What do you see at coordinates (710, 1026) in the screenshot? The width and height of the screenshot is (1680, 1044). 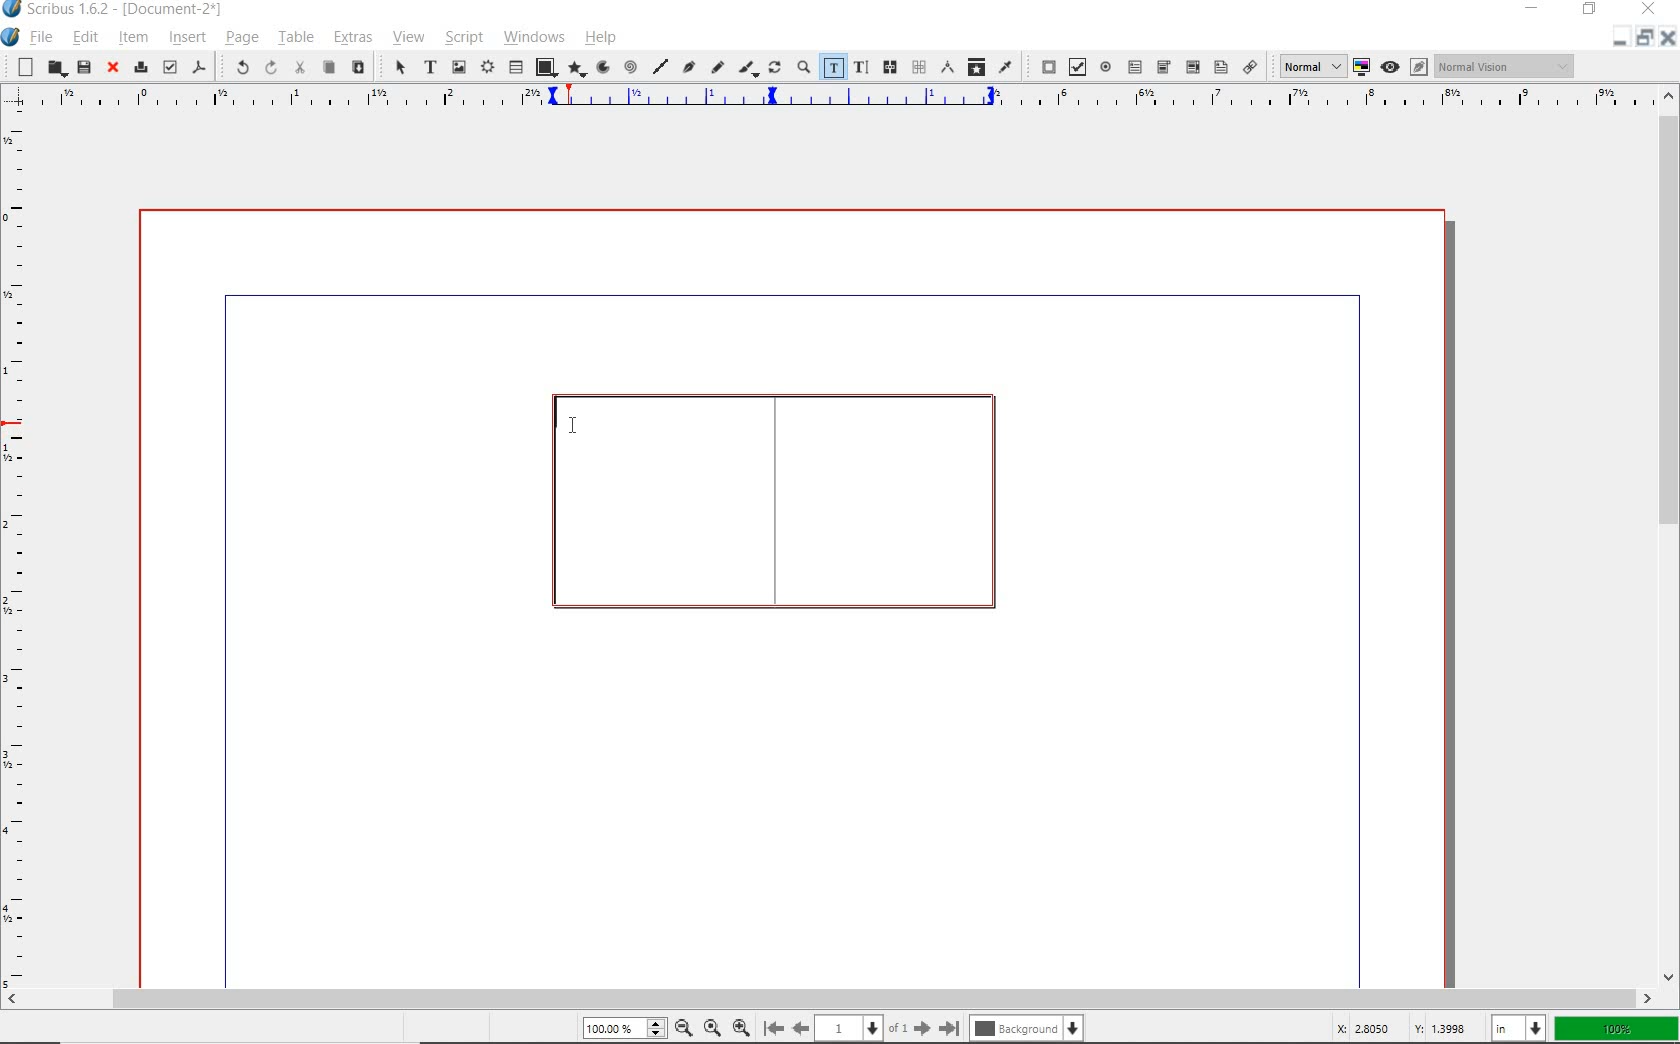 I see `default zoom` at bounding box center [710, 1026].